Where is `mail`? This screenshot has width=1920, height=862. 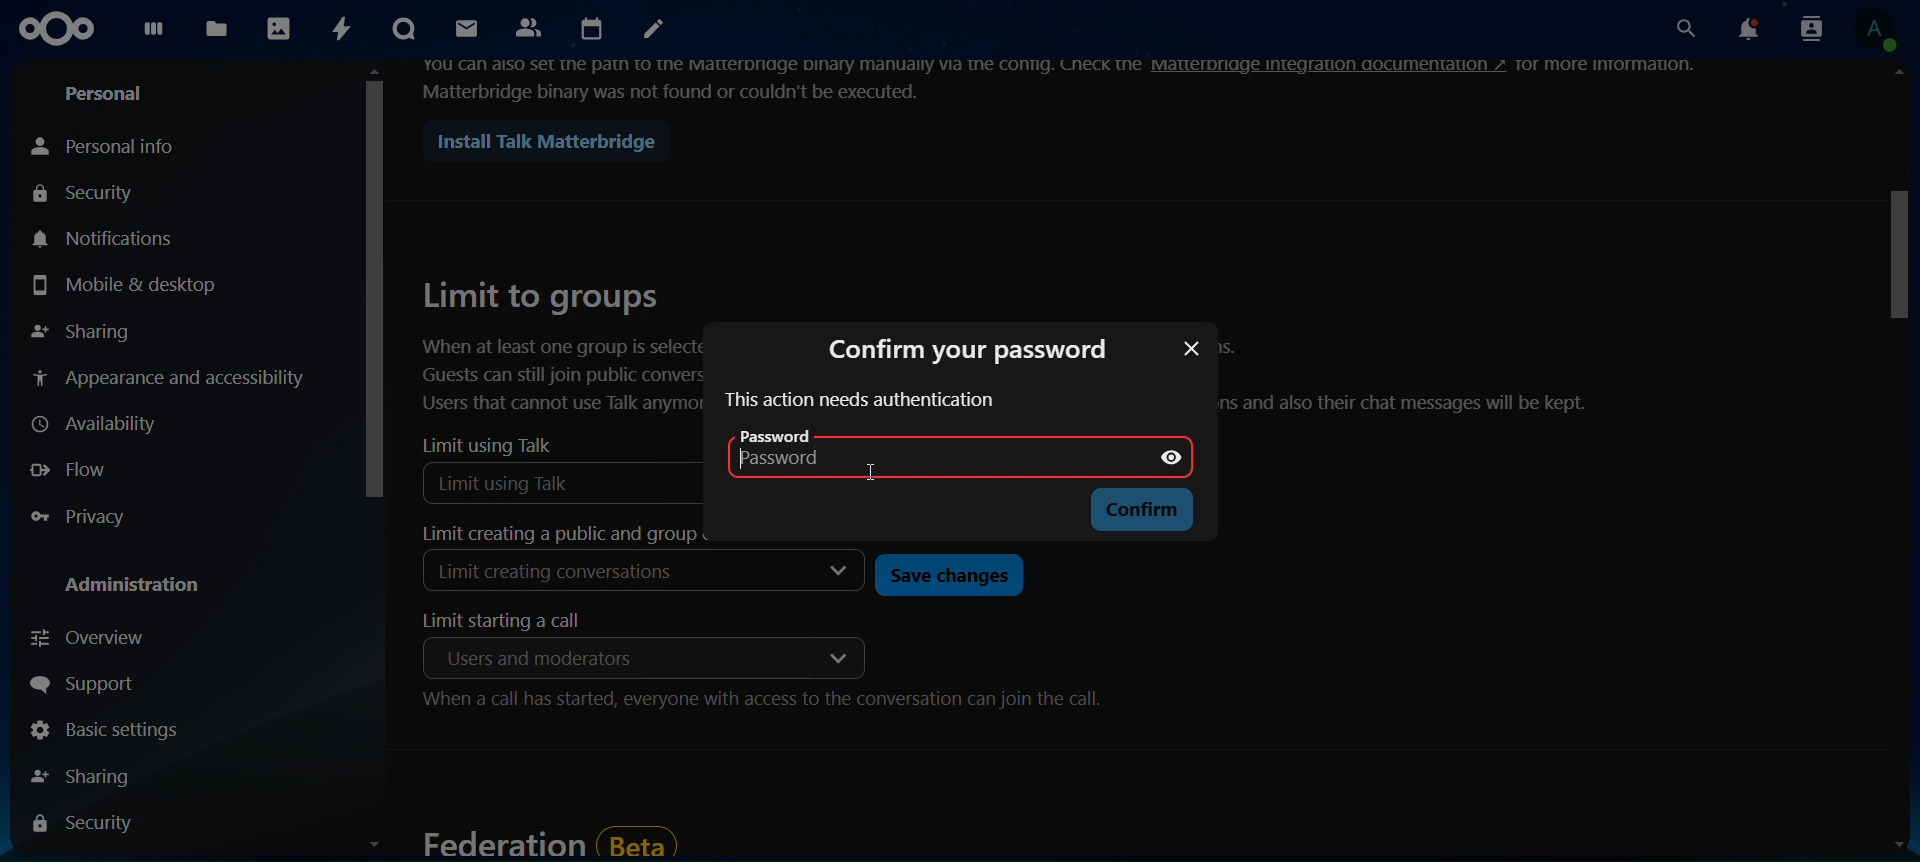
mail is located at coordinates (463, 28).